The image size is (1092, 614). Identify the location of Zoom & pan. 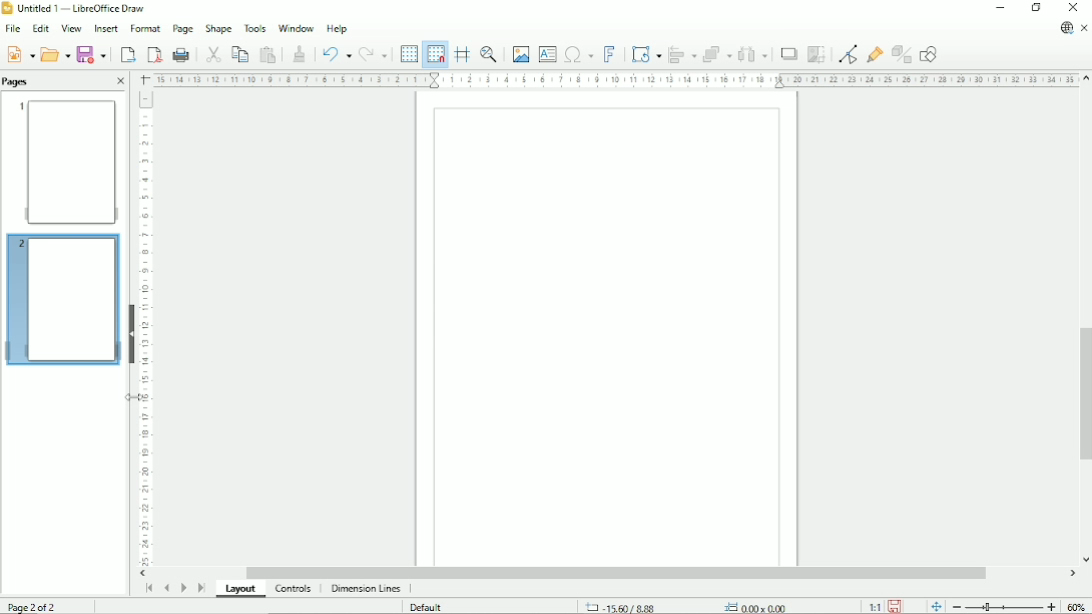
(490, 54).